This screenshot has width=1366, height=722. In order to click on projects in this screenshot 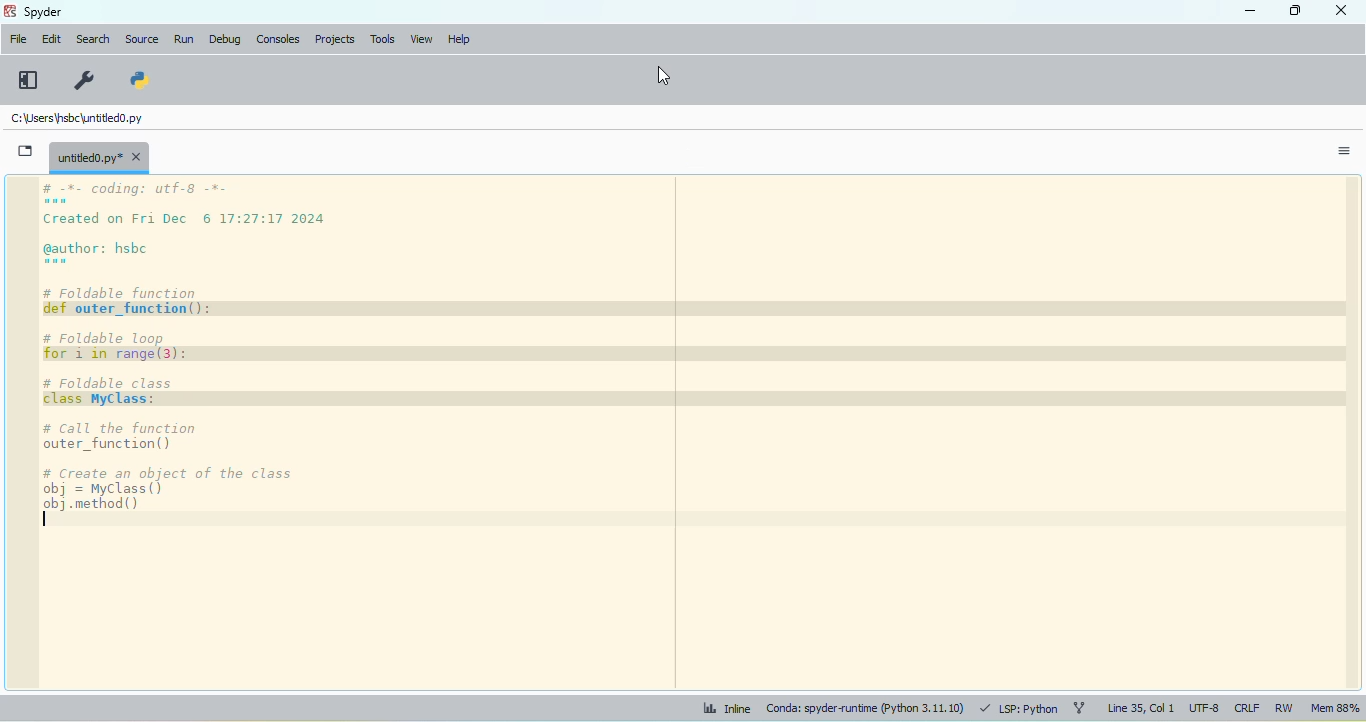, I will do `click(336, 39)`.